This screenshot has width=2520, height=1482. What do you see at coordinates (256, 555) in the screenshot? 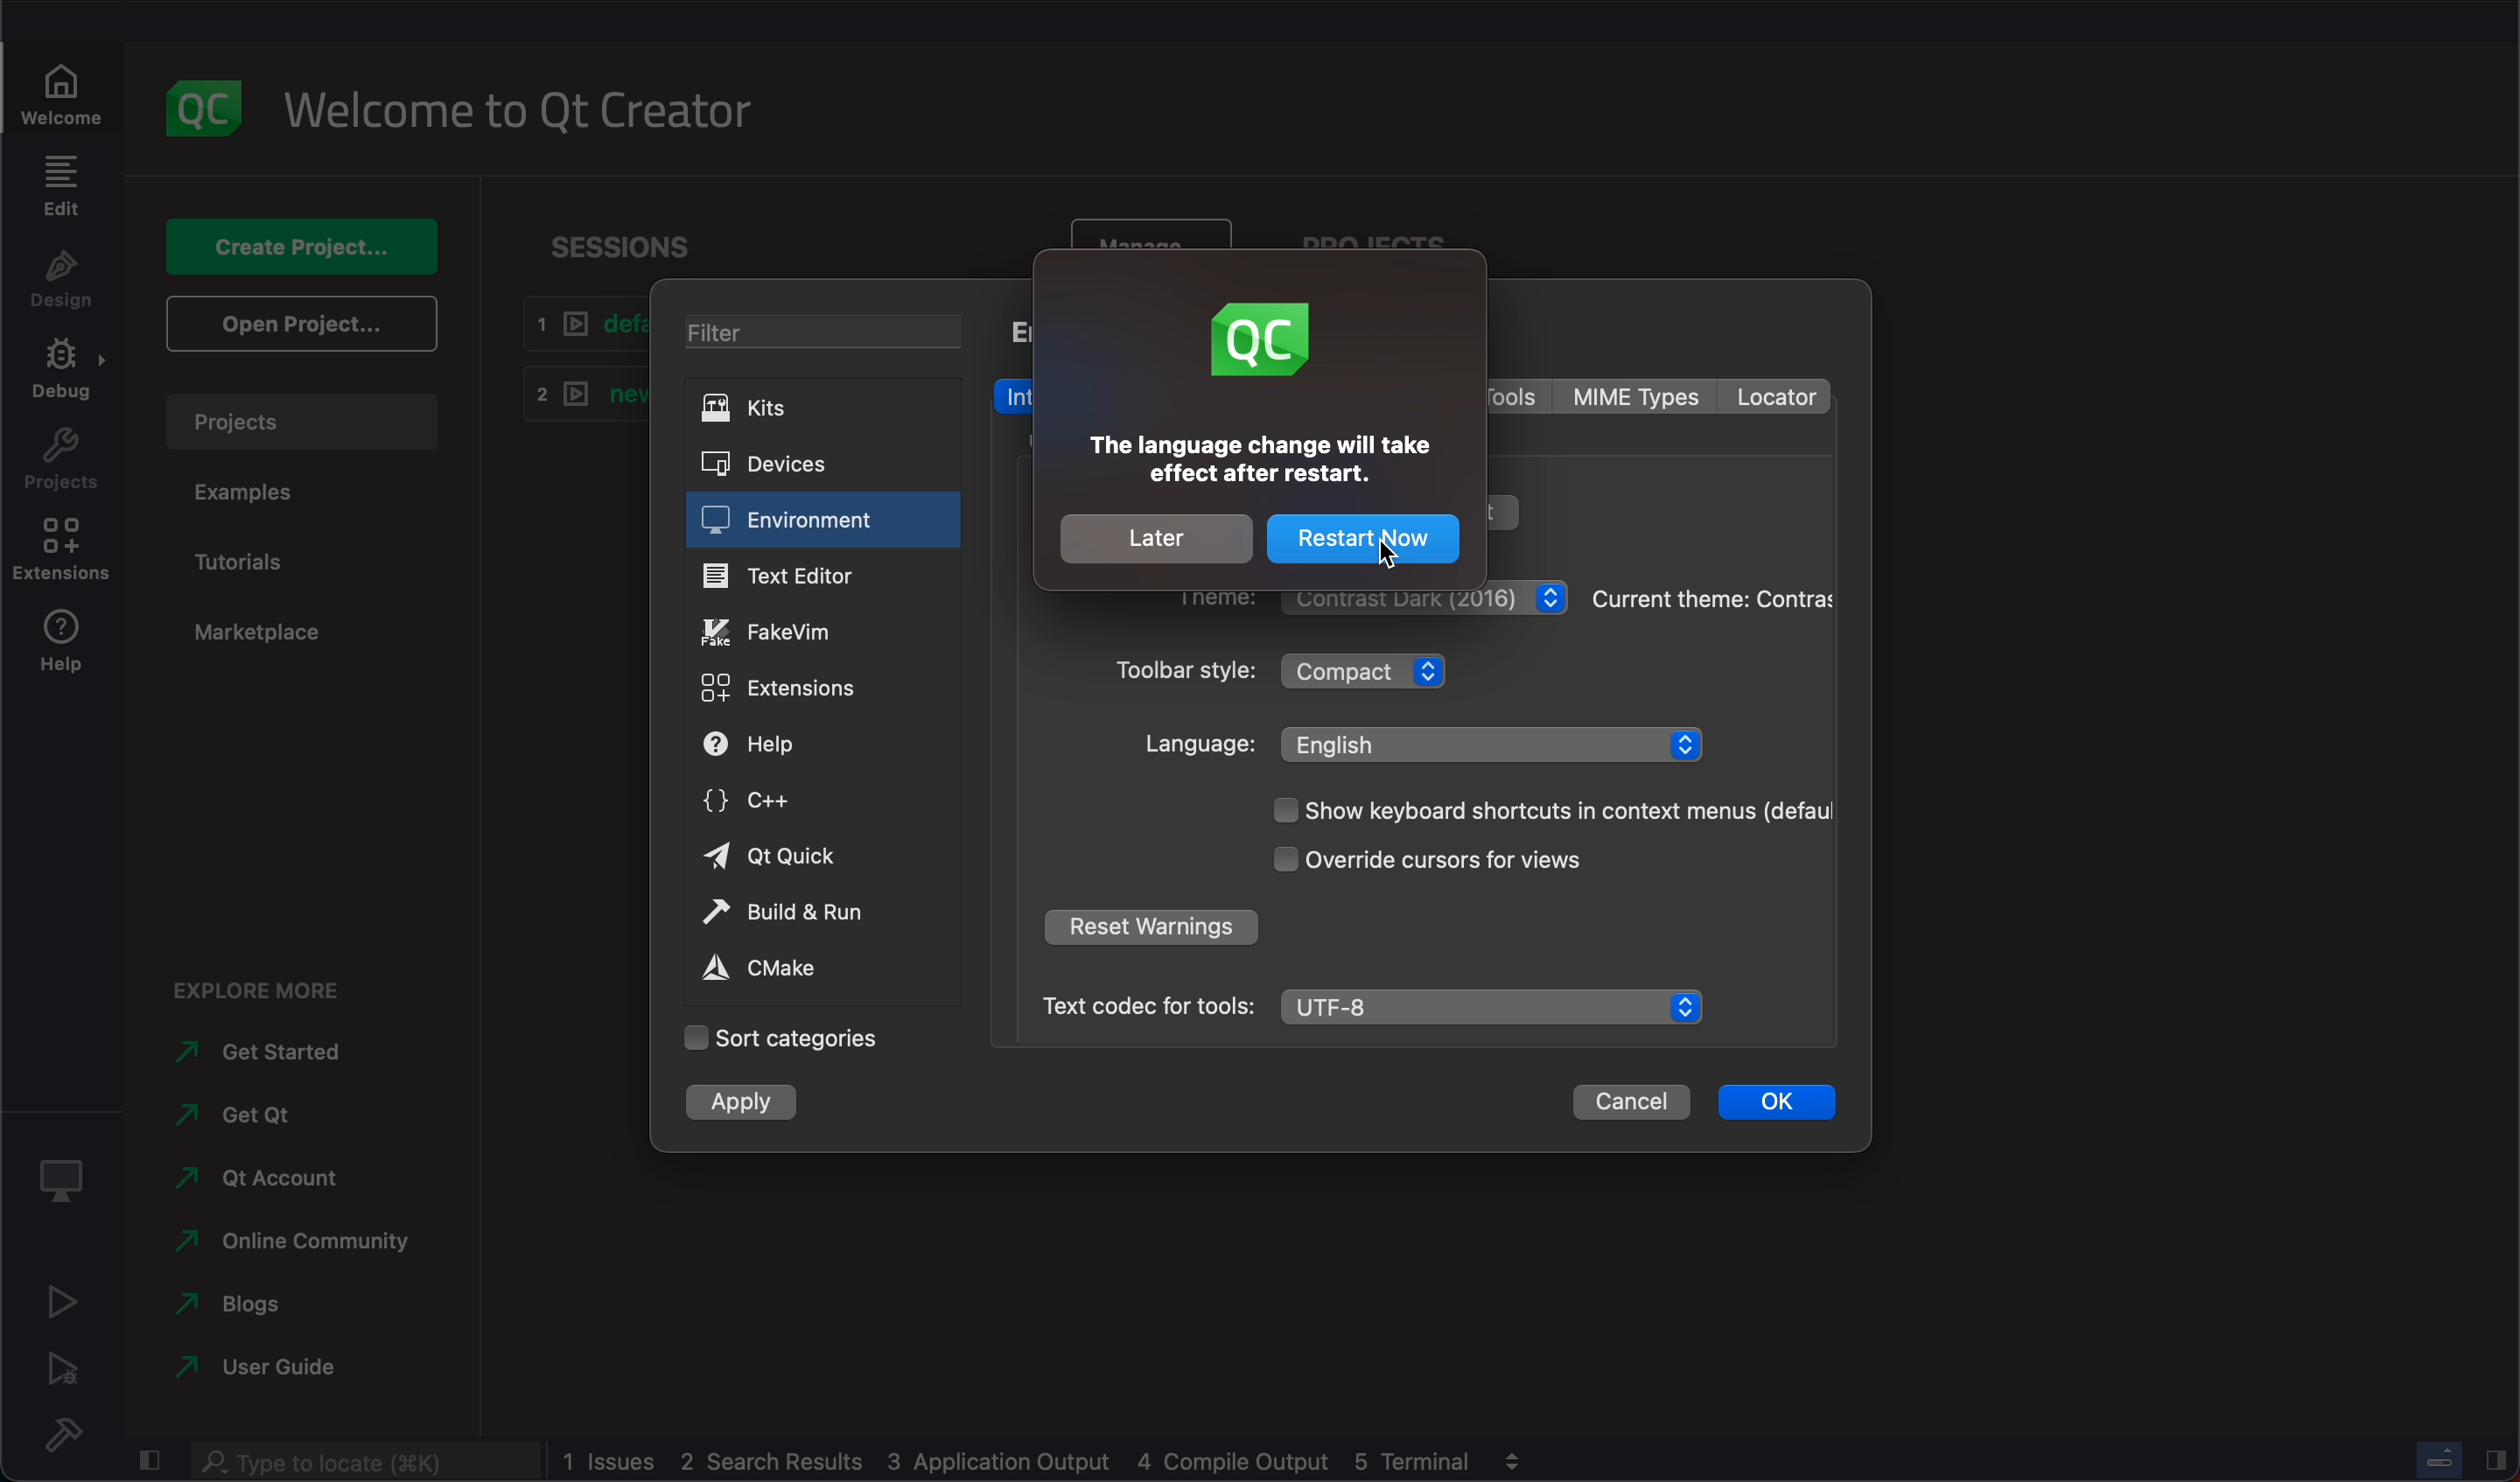
I see `tutorials` at bounding box center [256, 555].